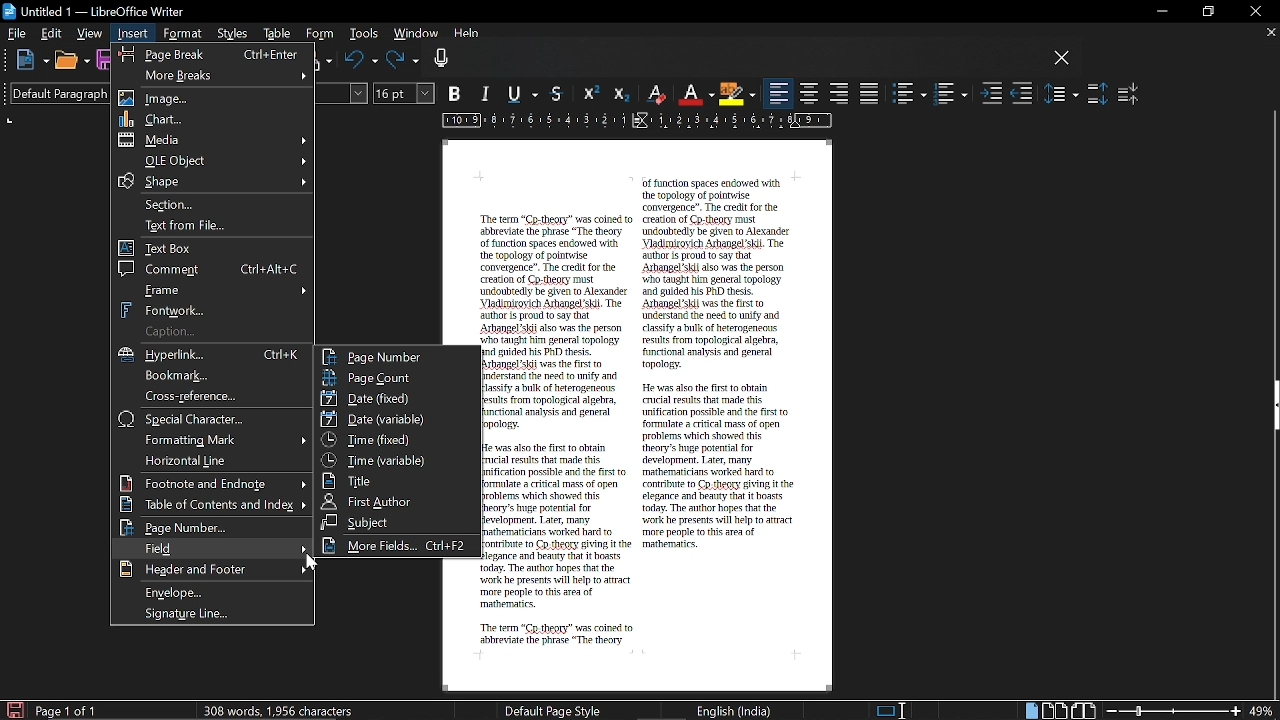  I want to click on Table, so click(277, 35).